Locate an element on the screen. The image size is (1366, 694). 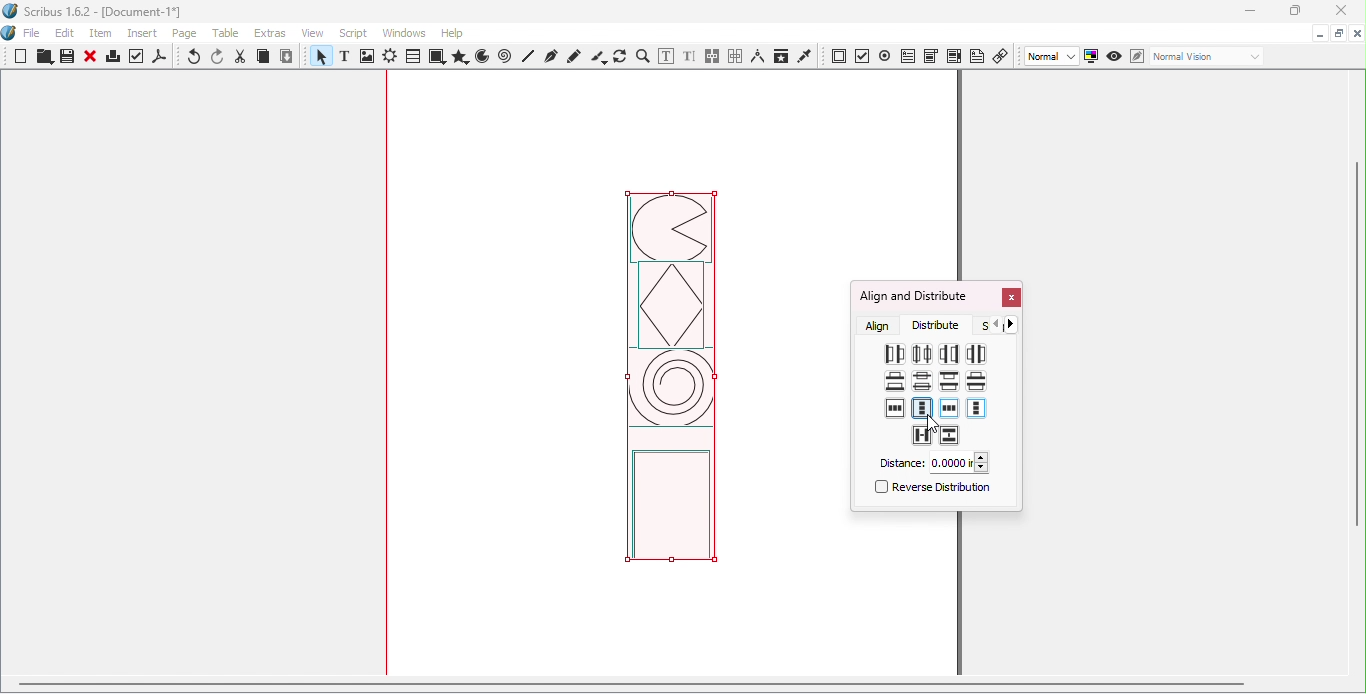
Distance is located at coordinates (932, 463).